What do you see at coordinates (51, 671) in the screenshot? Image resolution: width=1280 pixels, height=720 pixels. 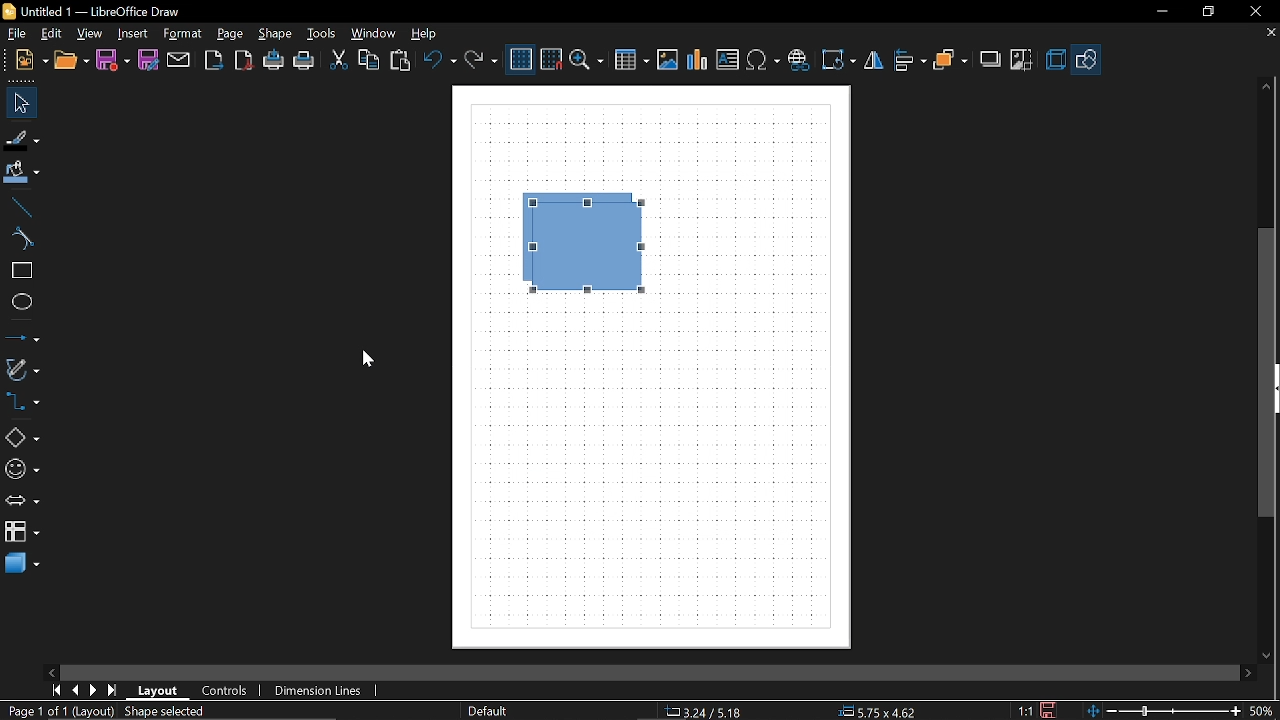 I see `MOve left` at bounding box center [51, 671].